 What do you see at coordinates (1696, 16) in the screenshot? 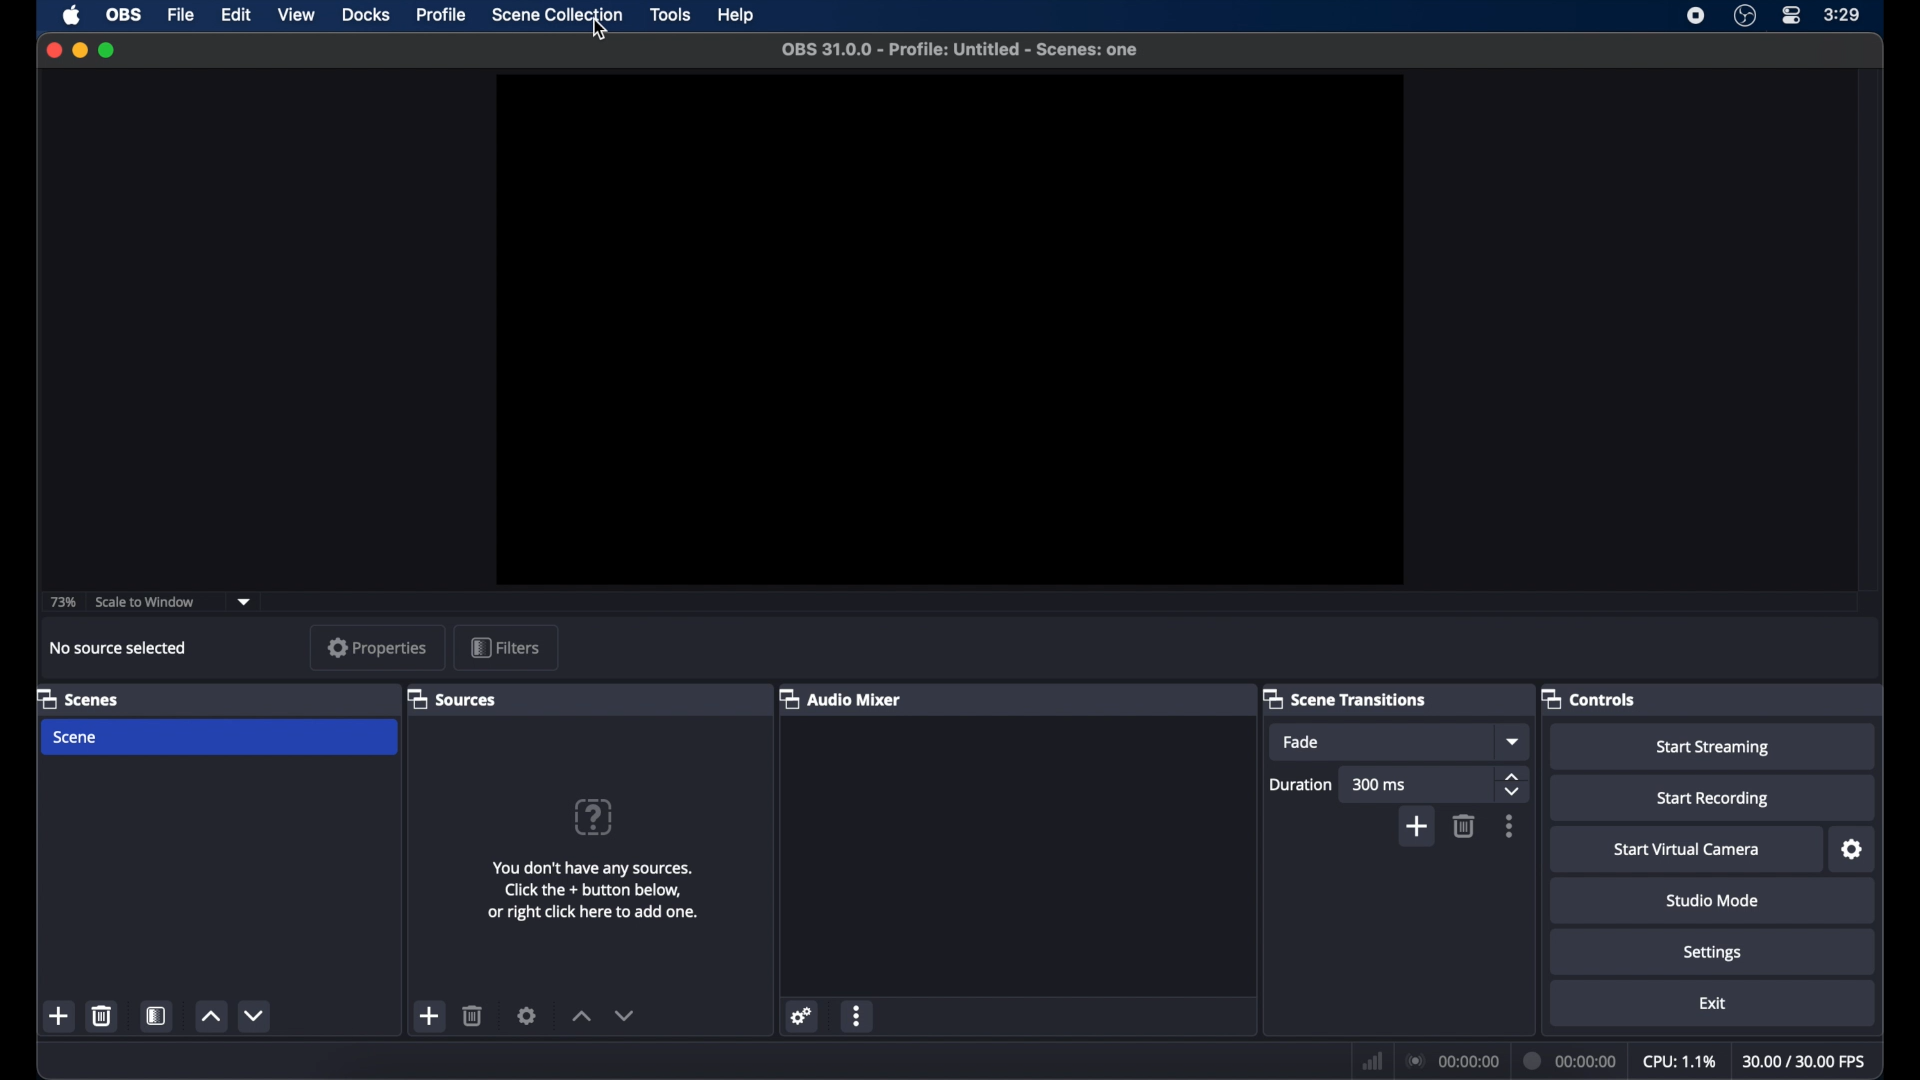
I see `screen recorder` at bounding box center [1696, 16].